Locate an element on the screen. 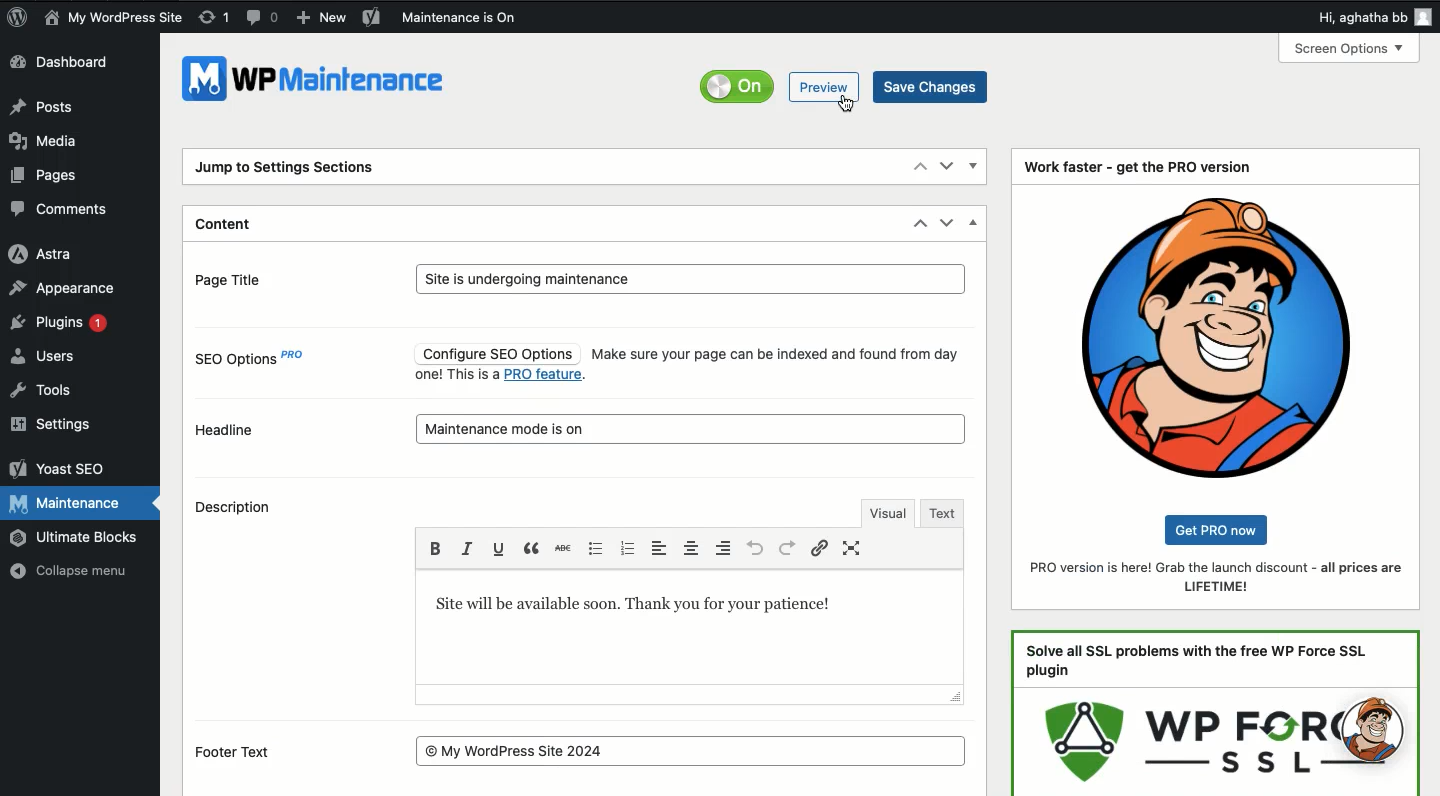  Ad is located at coordinates (1216, 713).